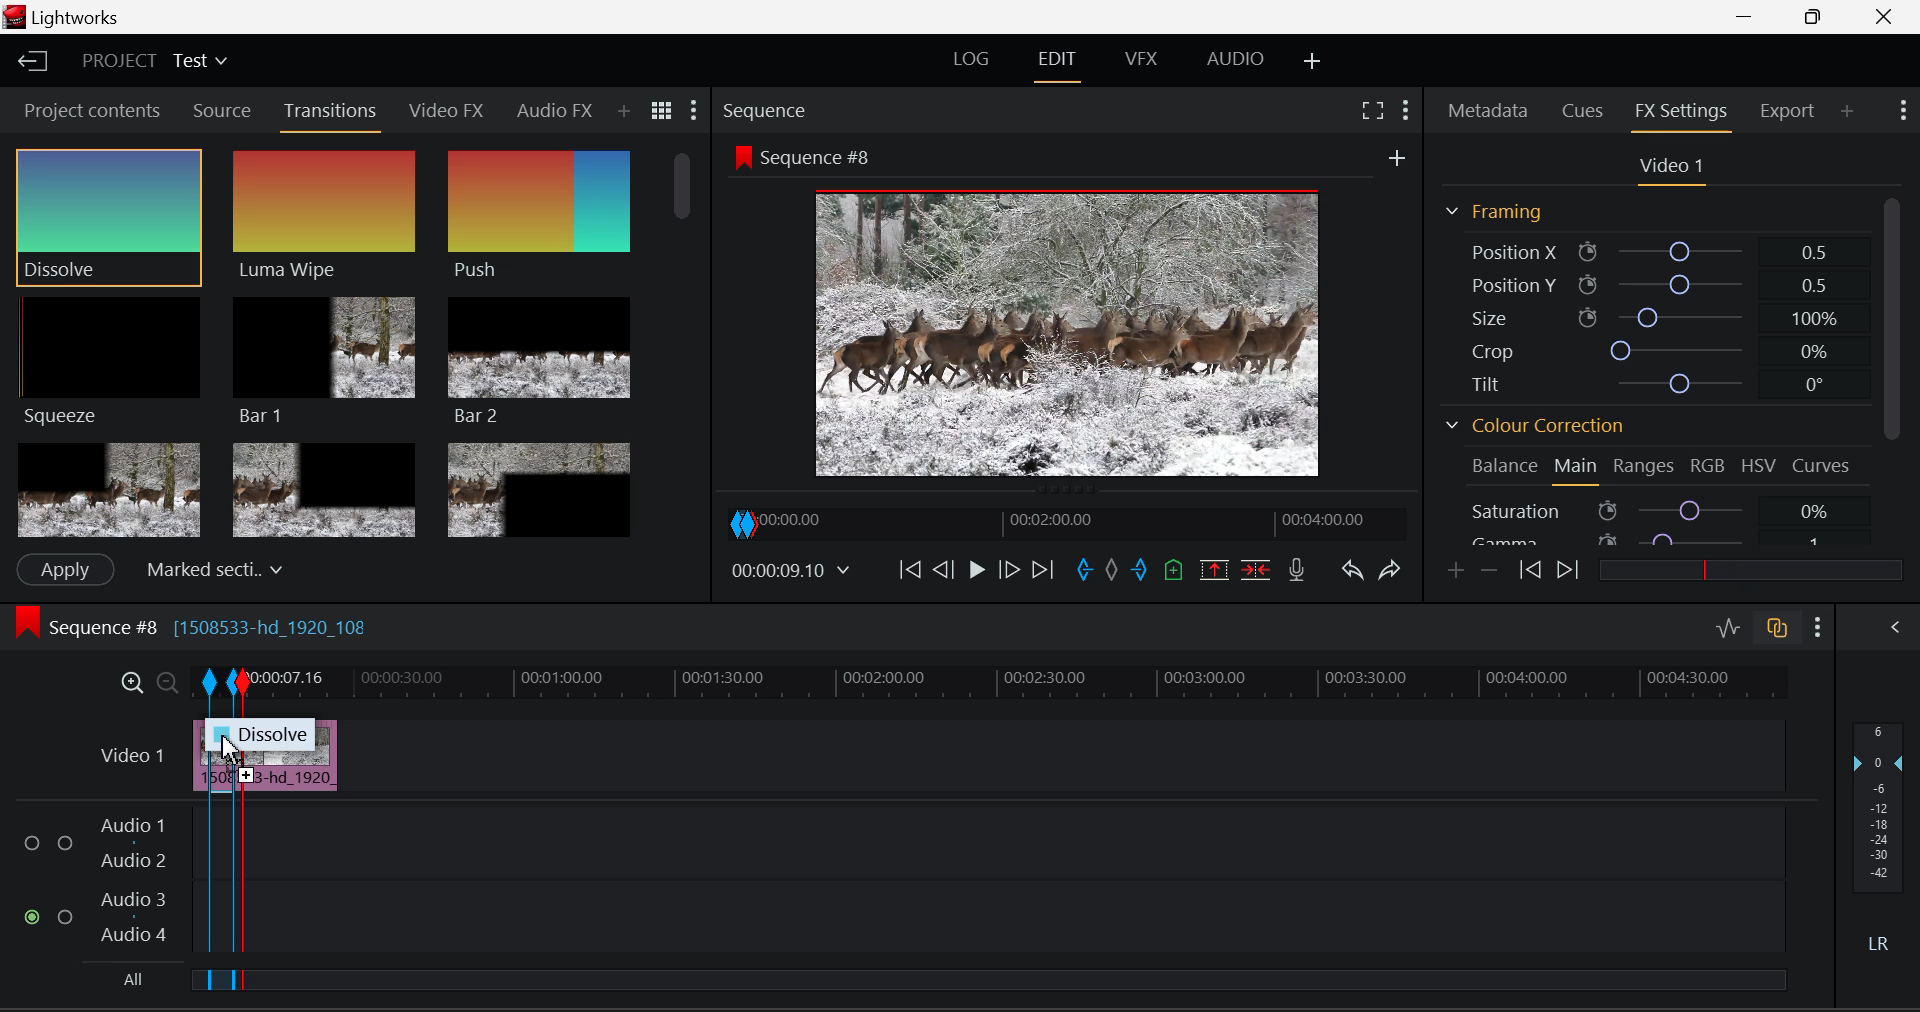 This screenshot has height=1012, width=1920. What do you see at coordinates (1018, 681) in the screenshot?
I see `Project Timeline` at bounding box center [1018, 681].